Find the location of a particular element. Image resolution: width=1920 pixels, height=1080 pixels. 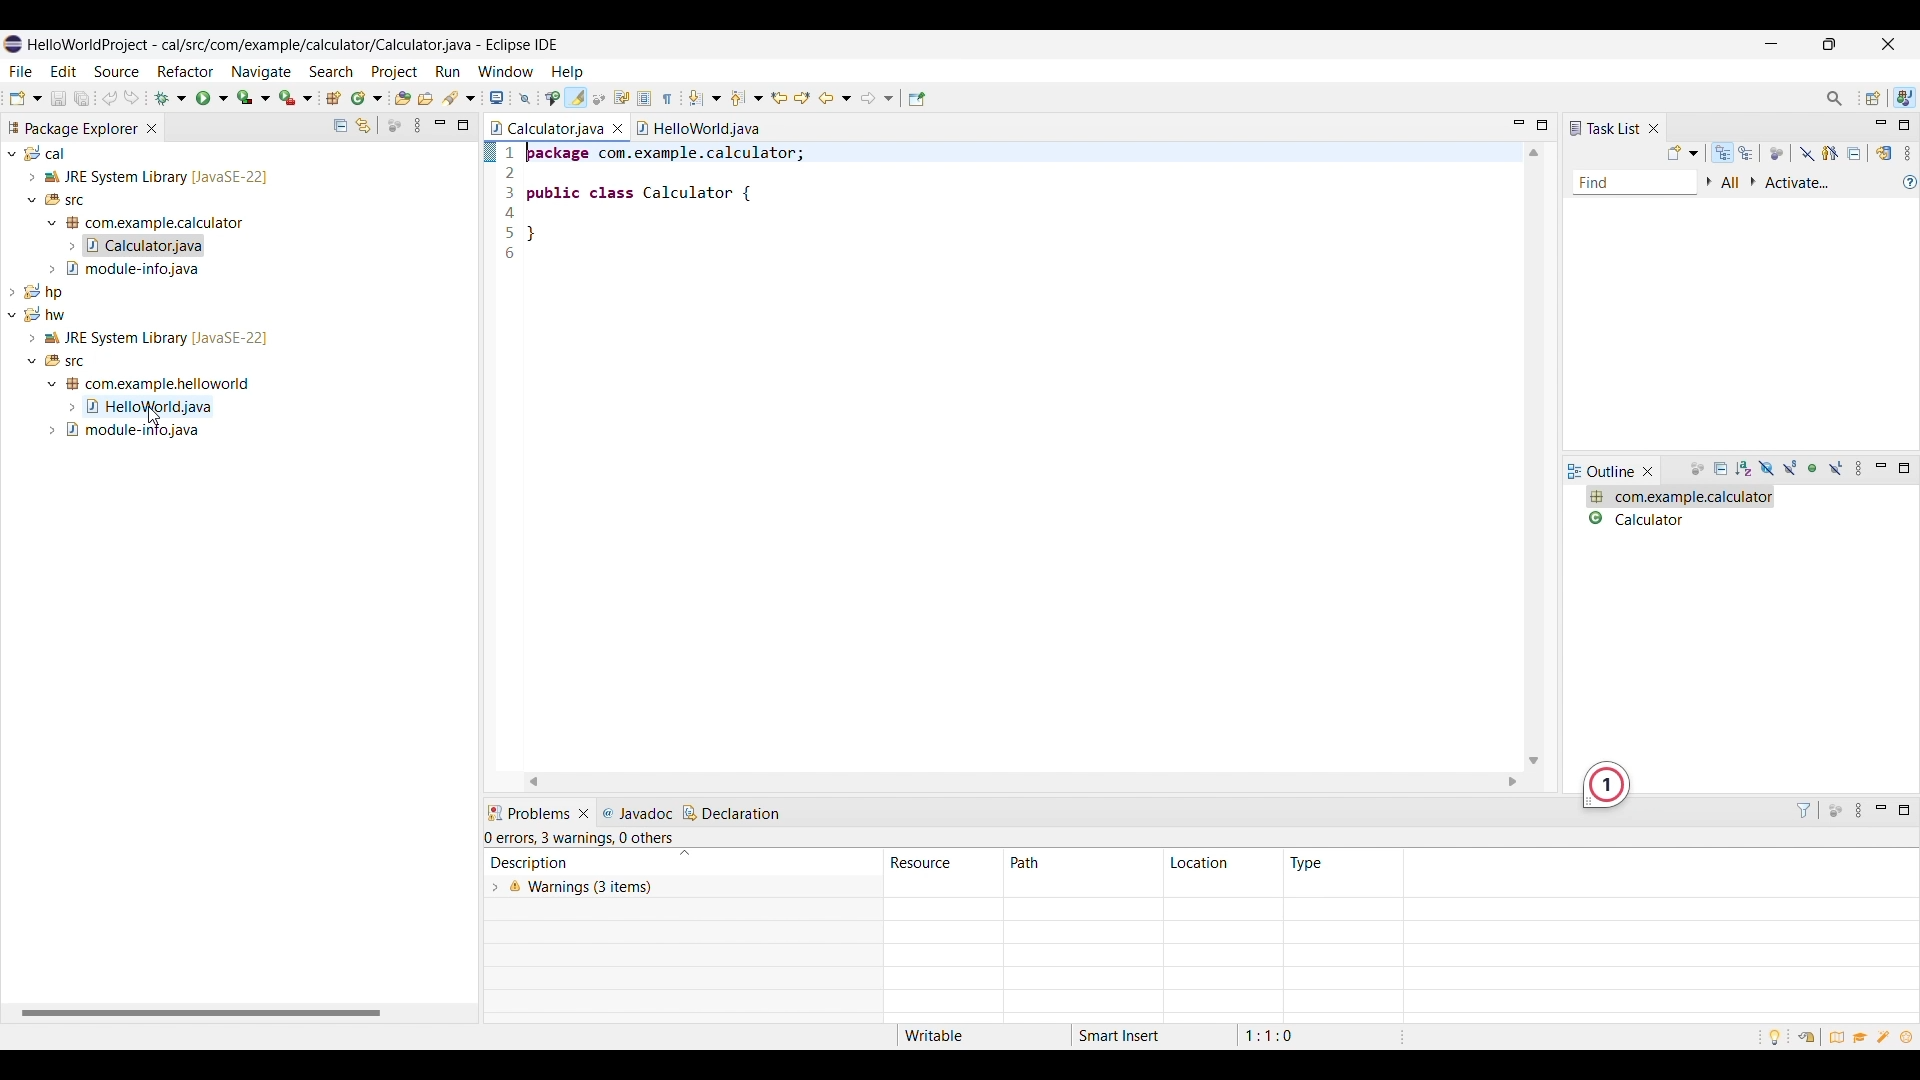

Cursor is located at coordinates (154, 416).